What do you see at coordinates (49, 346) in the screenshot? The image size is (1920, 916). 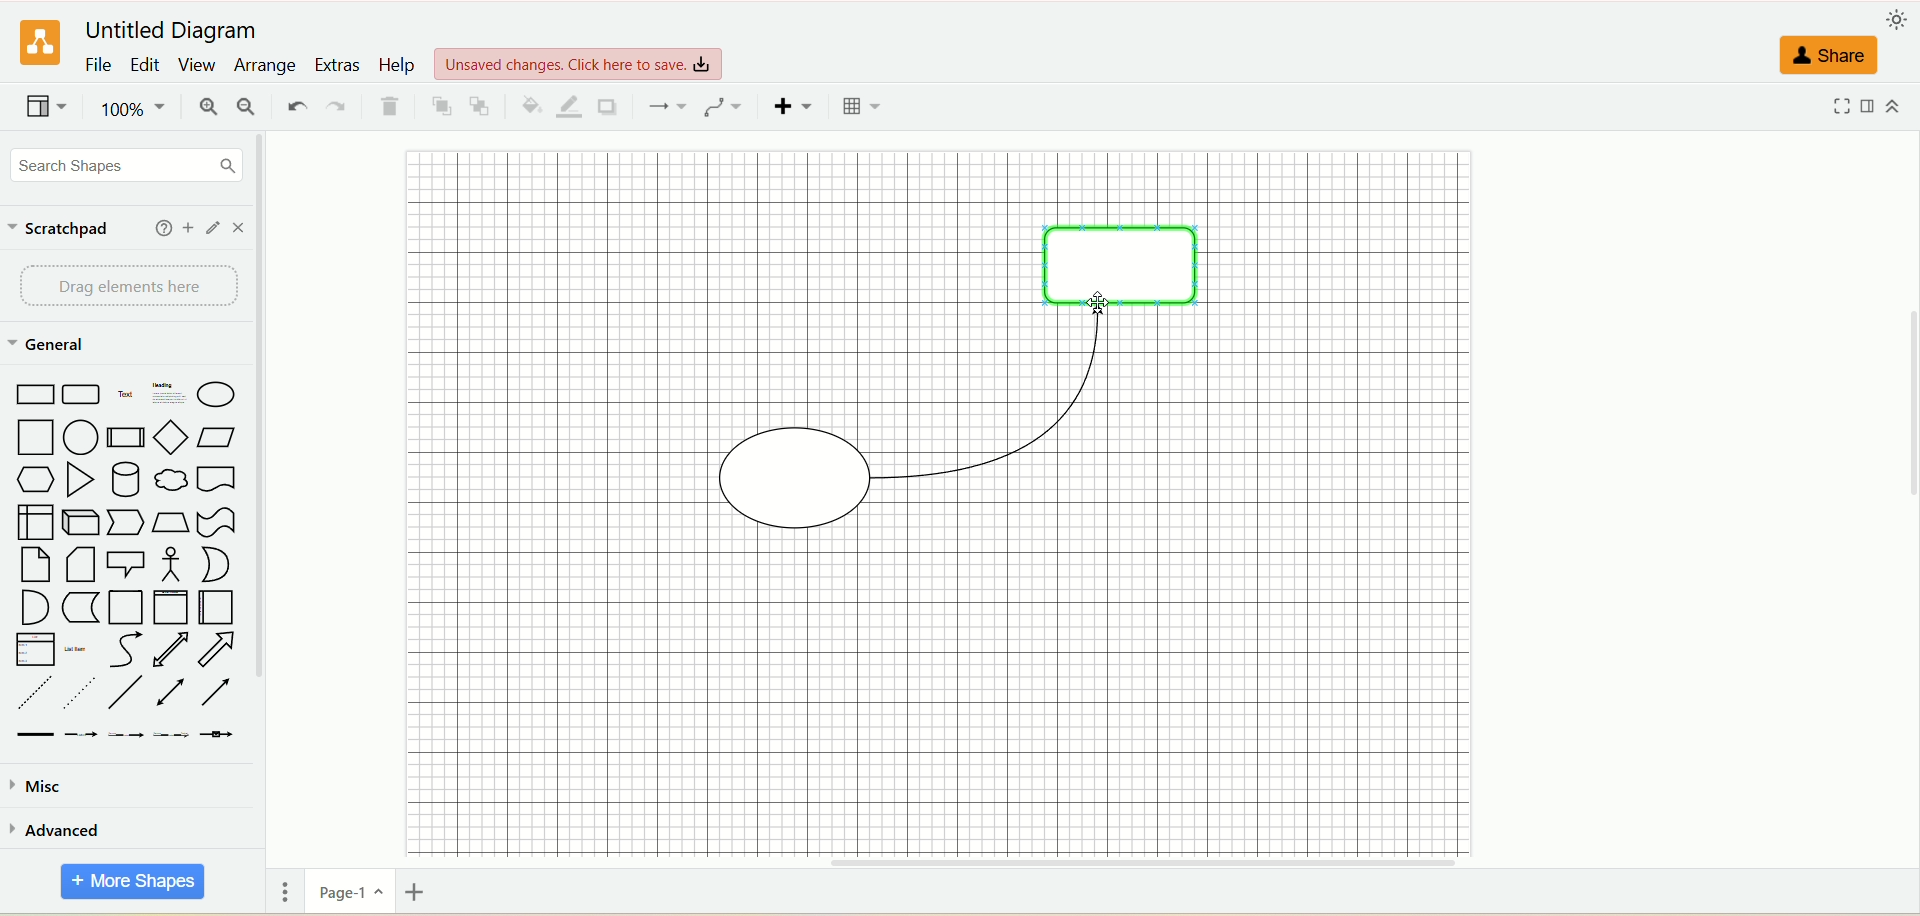 I see `general` at bounding box center [49, 346].